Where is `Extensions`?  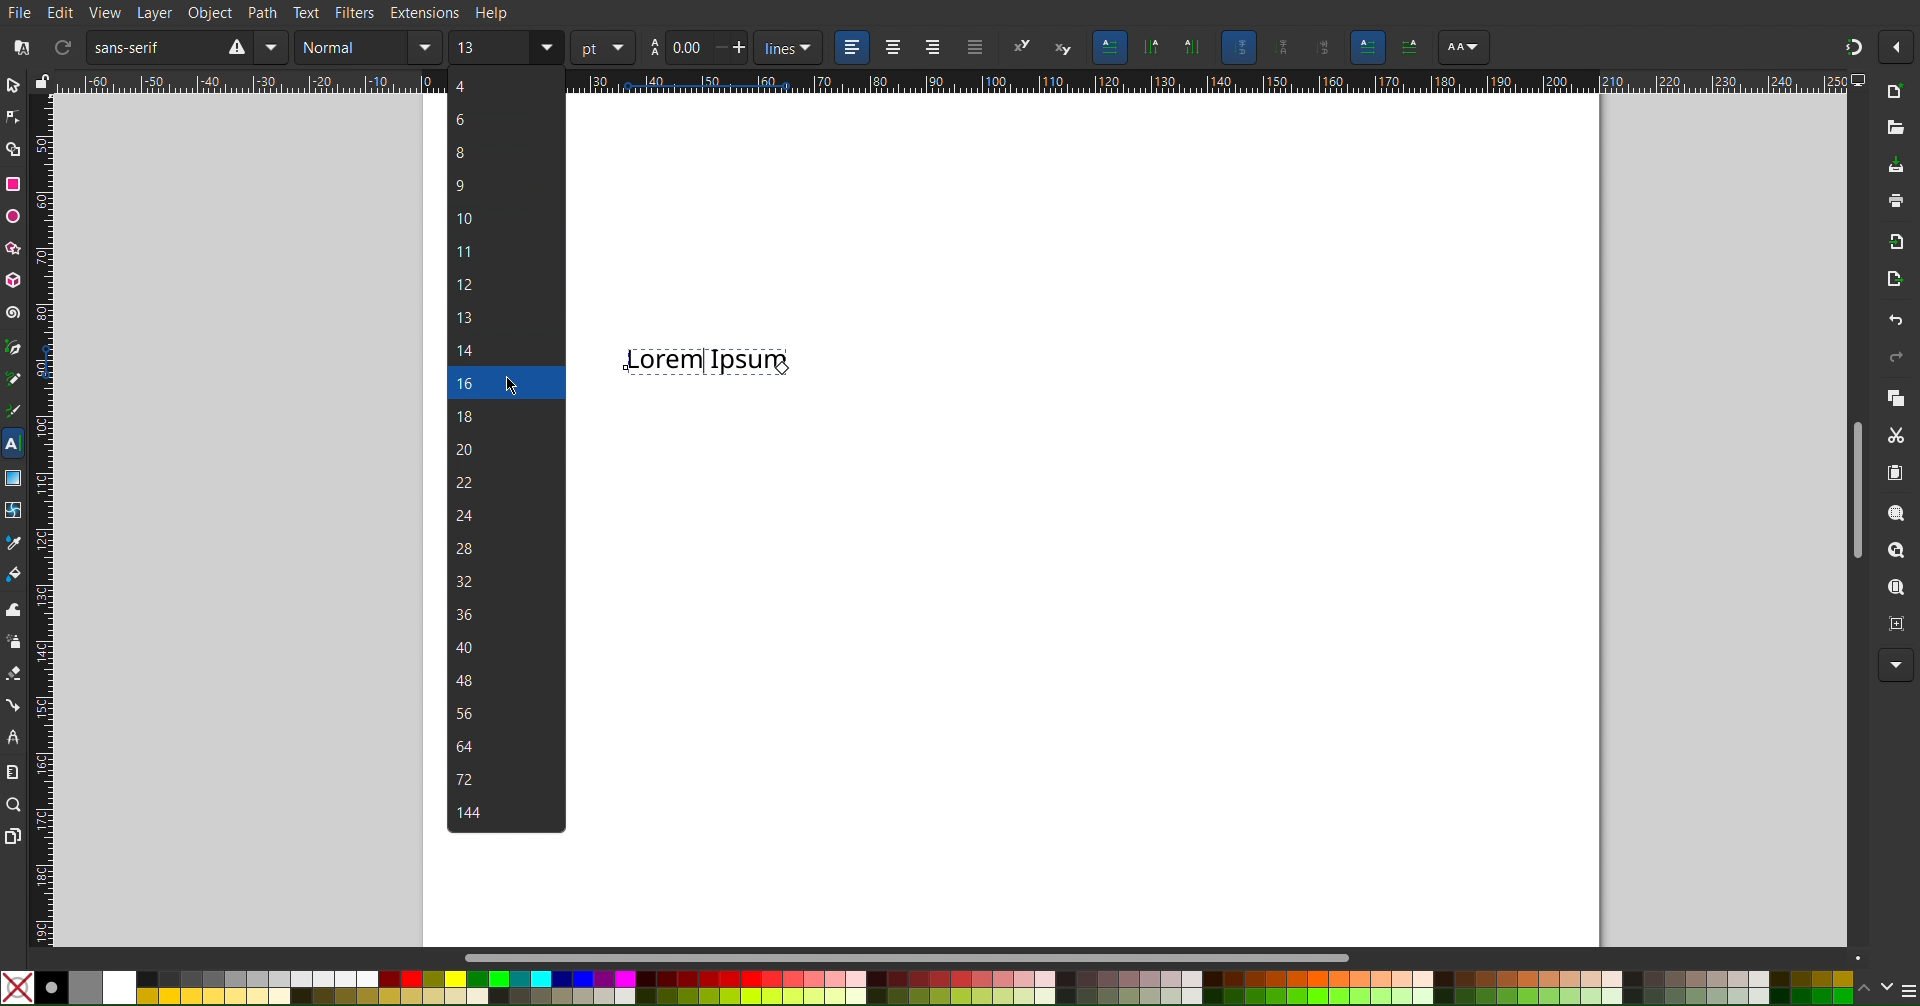 Extensions is located at coordinates (424, 12).